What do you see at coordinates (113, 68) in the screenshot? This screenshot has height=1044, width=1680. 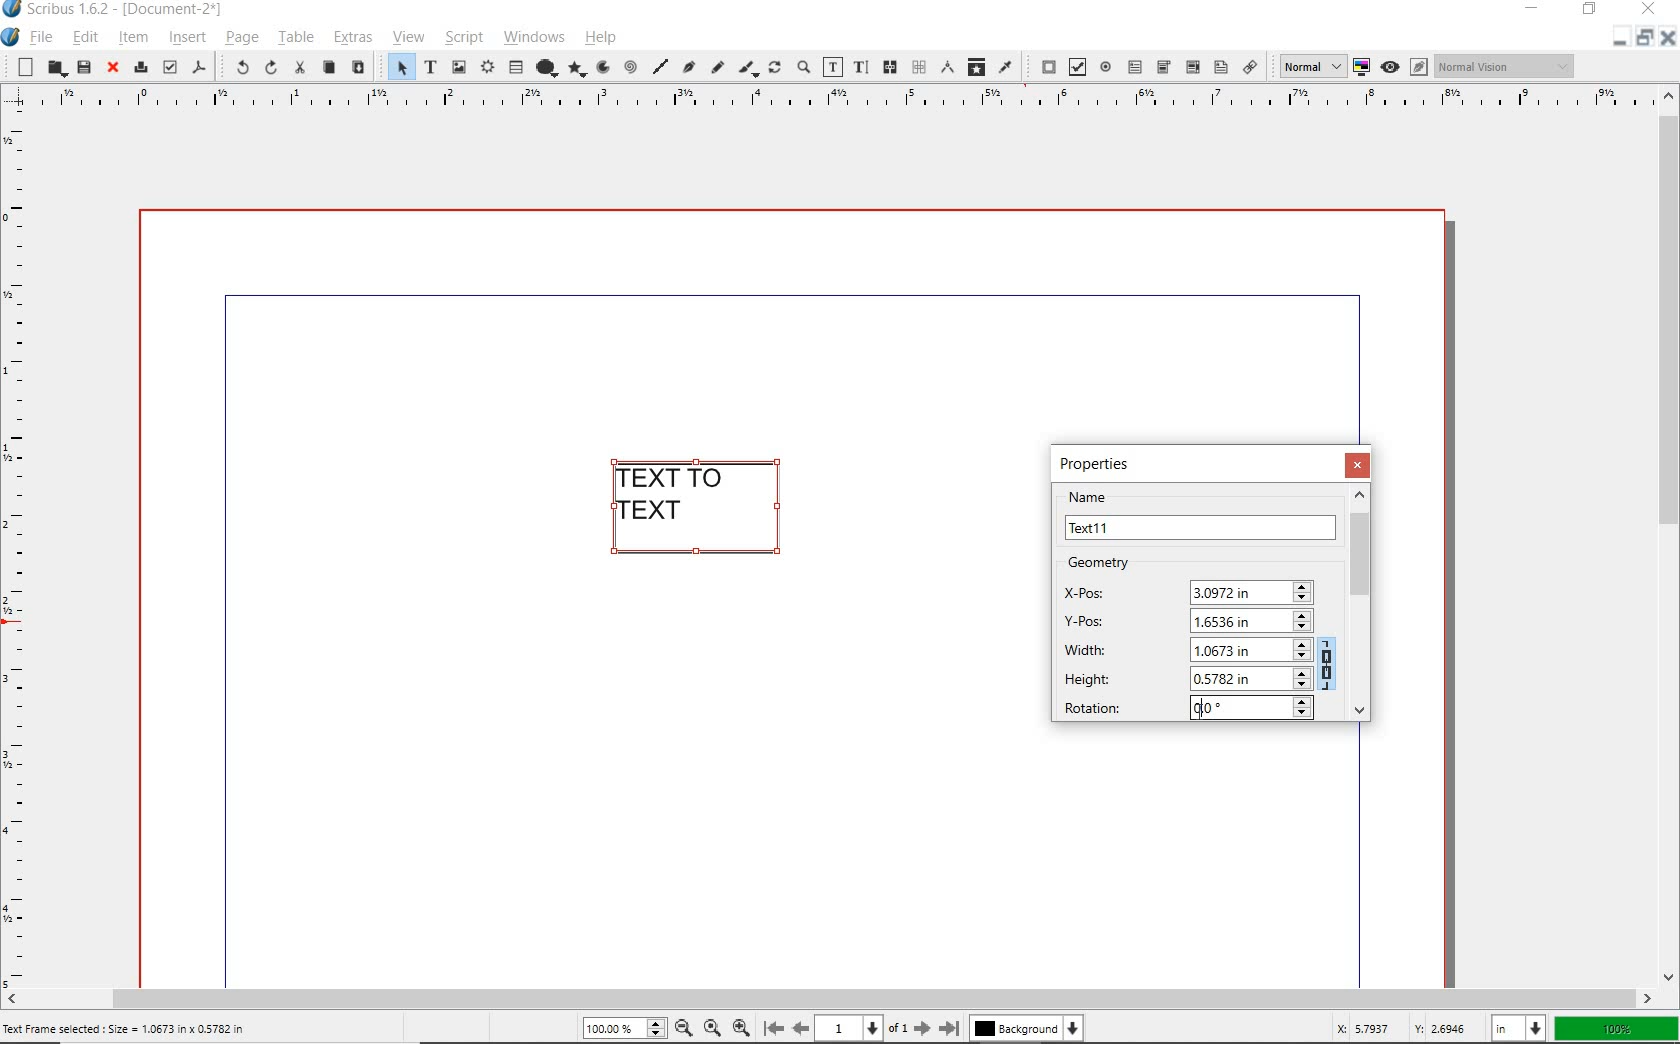 I see `close` at bounding box center [113, 68].